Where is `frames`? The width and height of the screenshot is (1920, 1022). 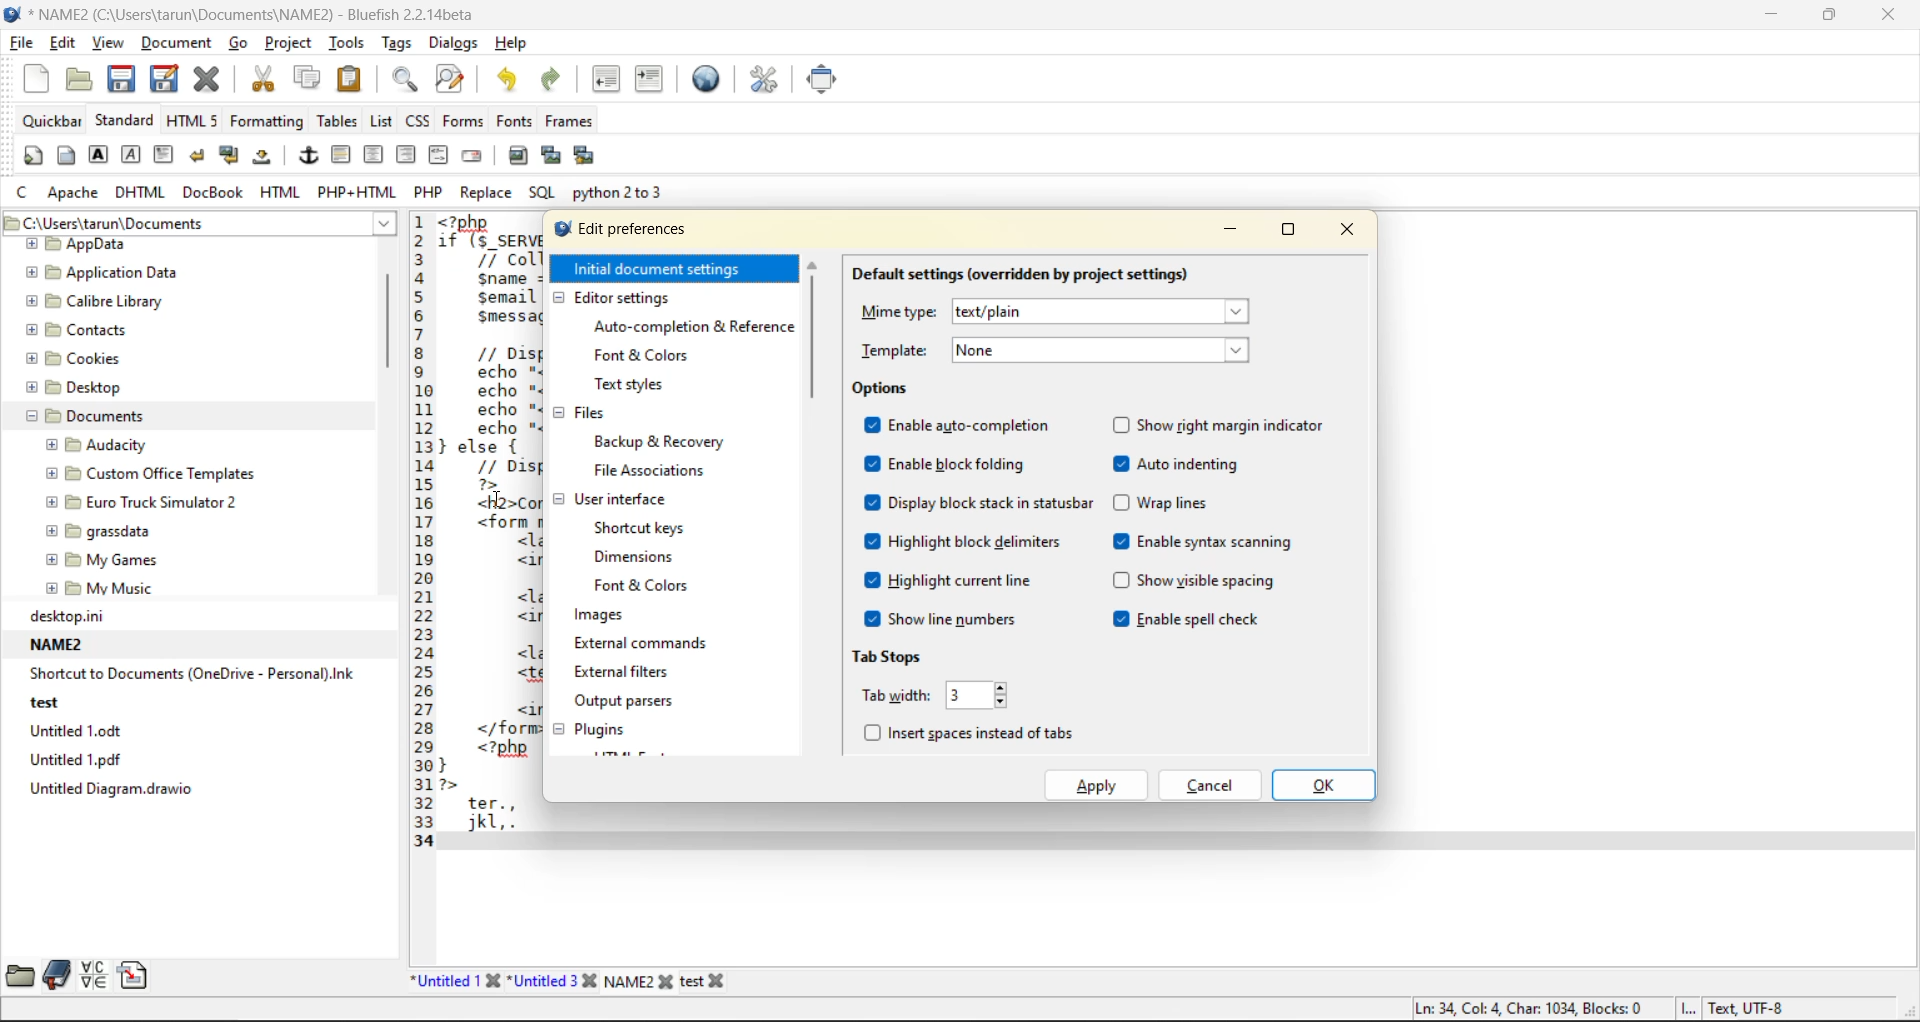 frames is located at coordinates (573, 121).